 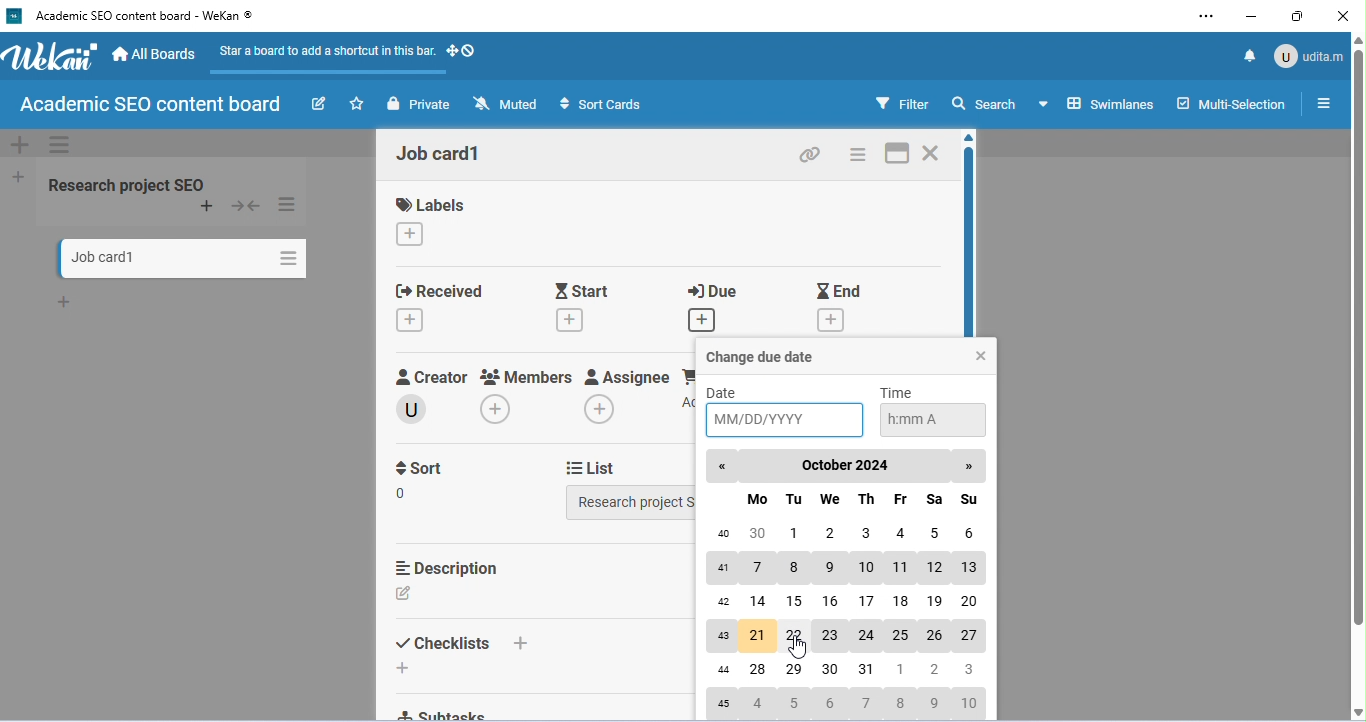 What do you see at coordinates (147, 106) in the screenshot?
I see `board name: Academic SEO content board` at bounding box center [147, 106].